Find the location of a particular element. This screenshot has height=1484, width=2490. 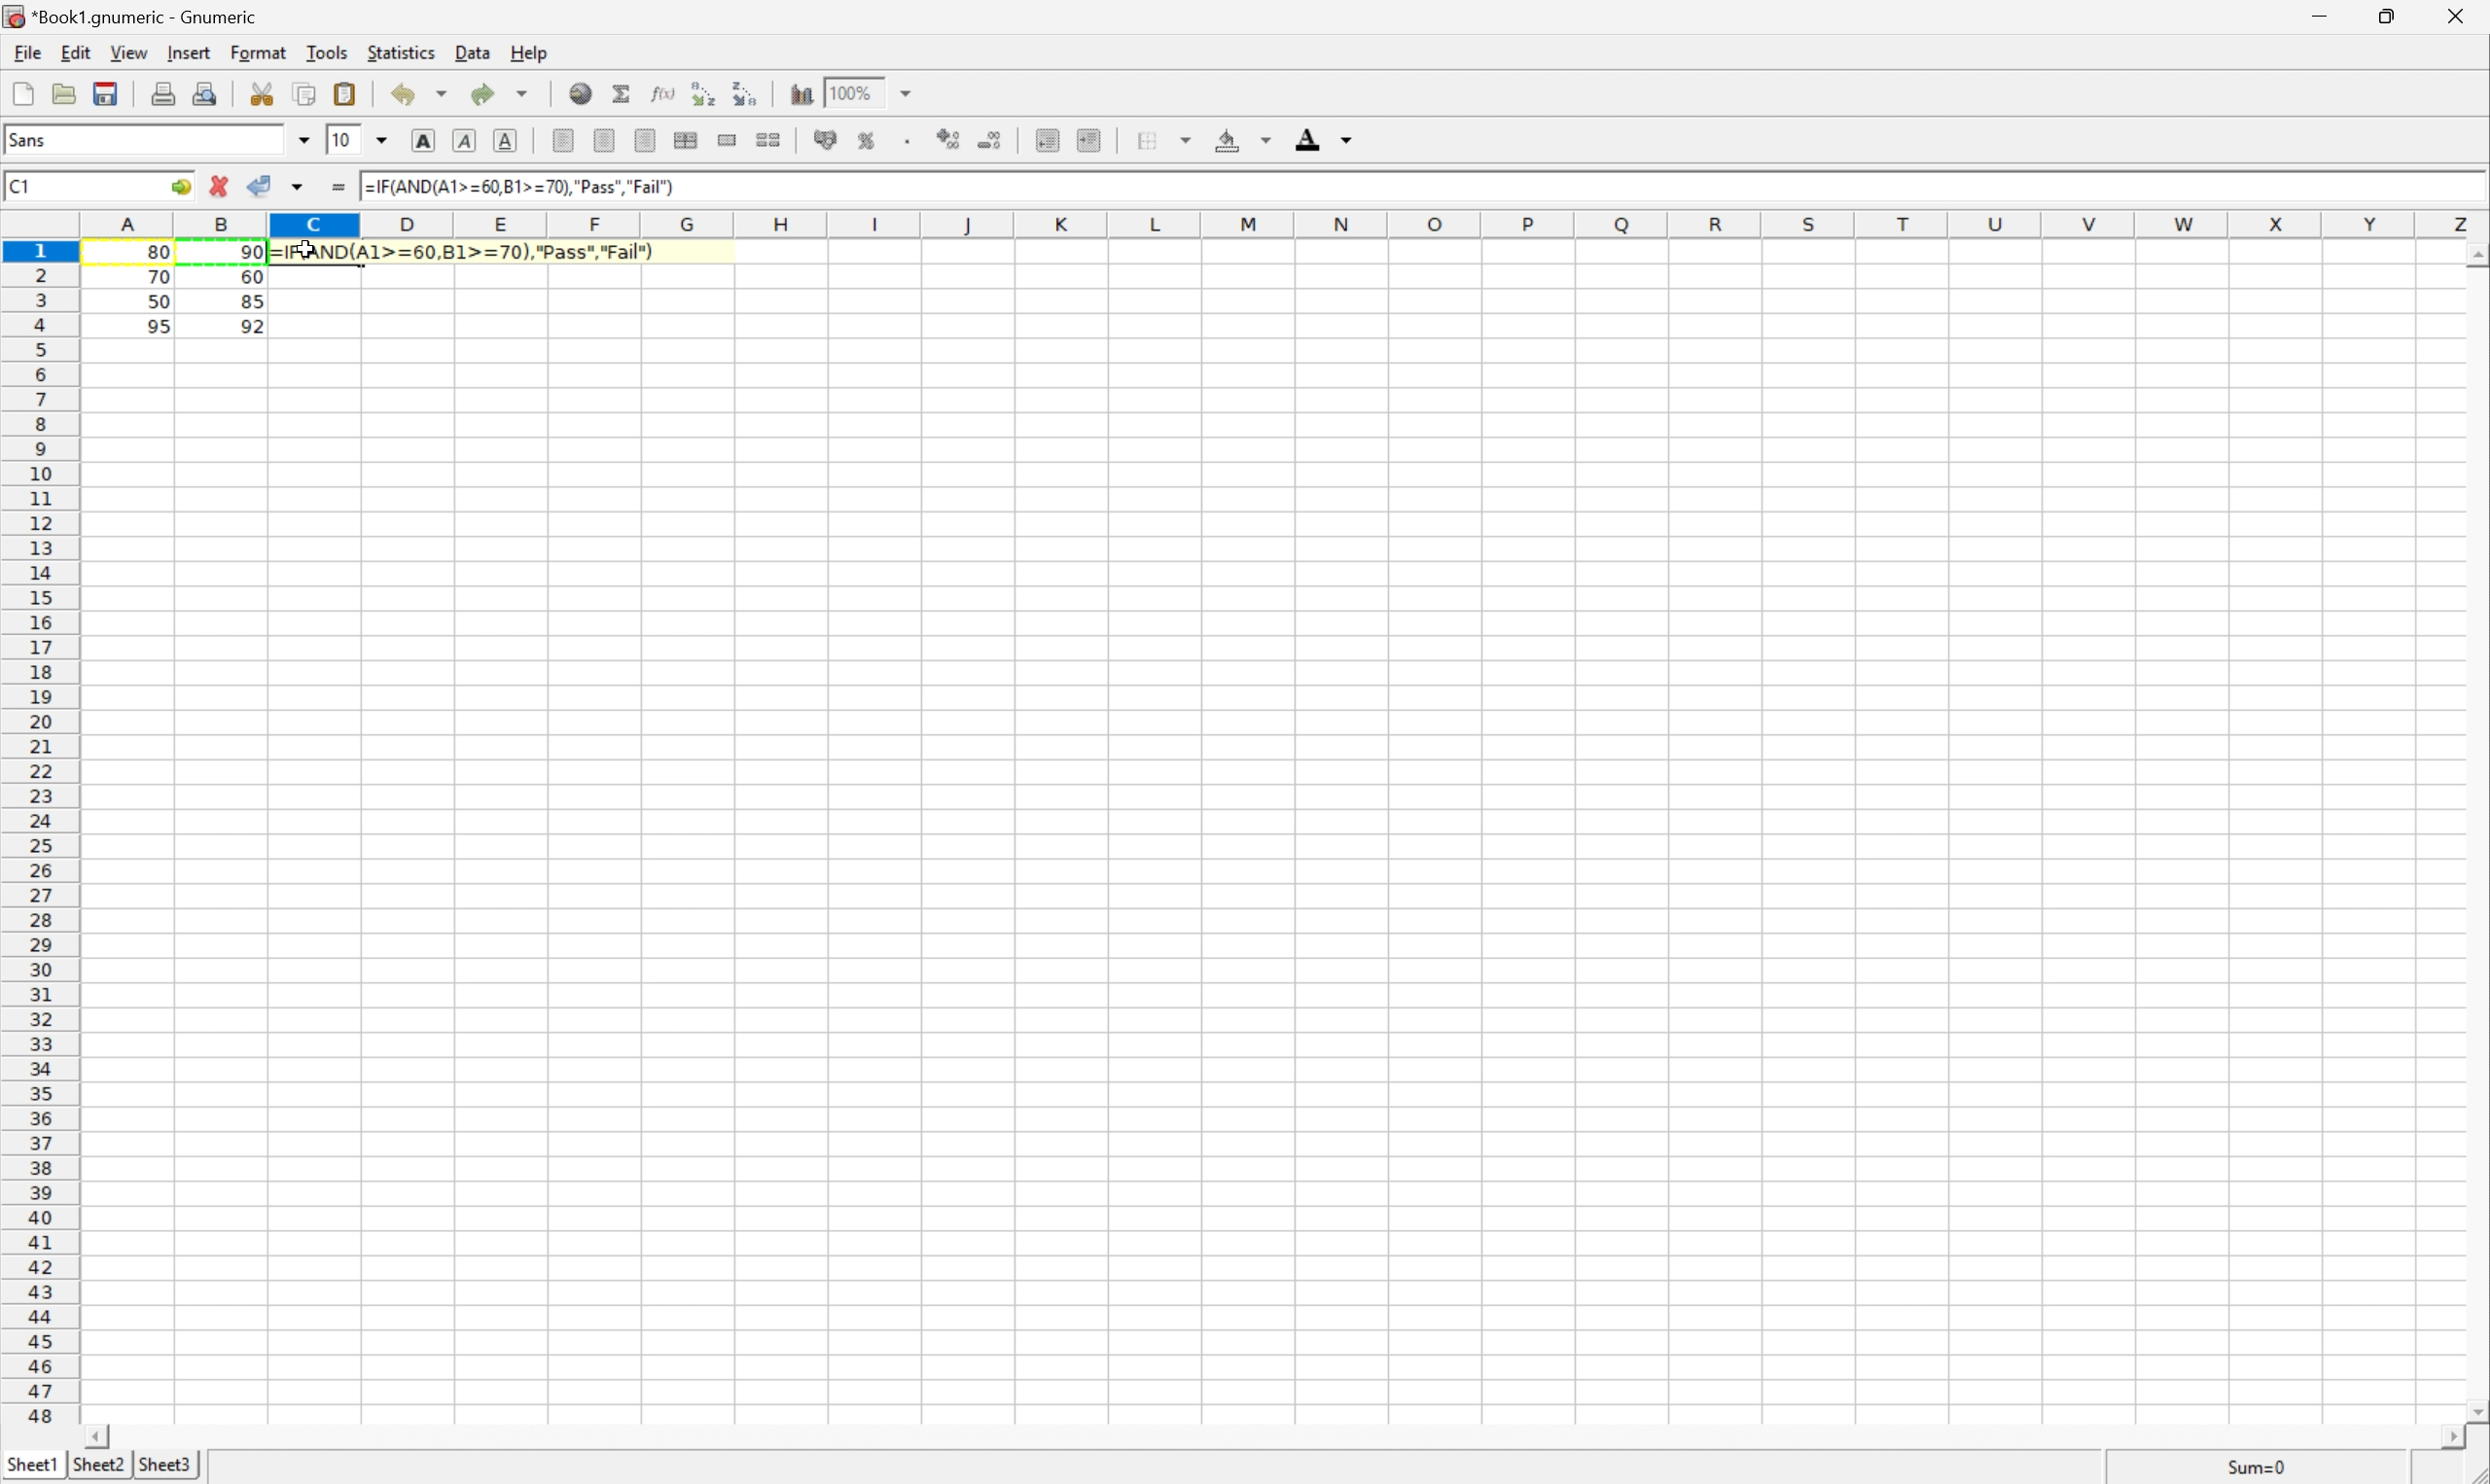

Save the document is located at coordinates (64, 93).